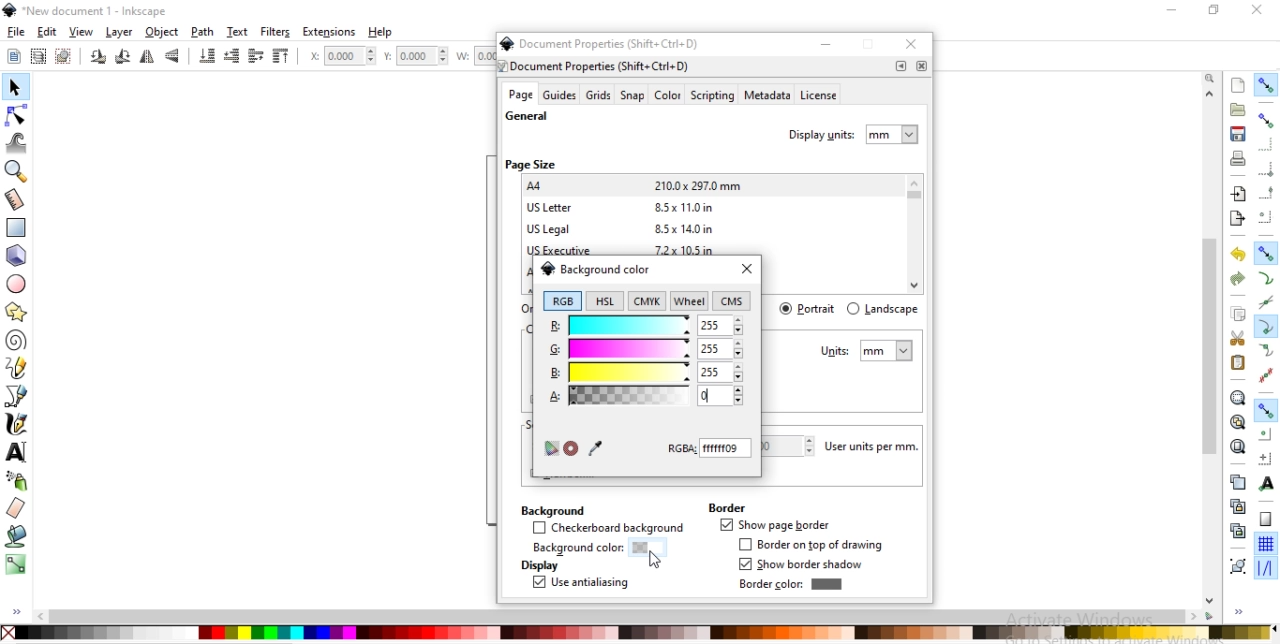 This screenshot has width=1280, height=644. I want to click on text, so click(239, 32).